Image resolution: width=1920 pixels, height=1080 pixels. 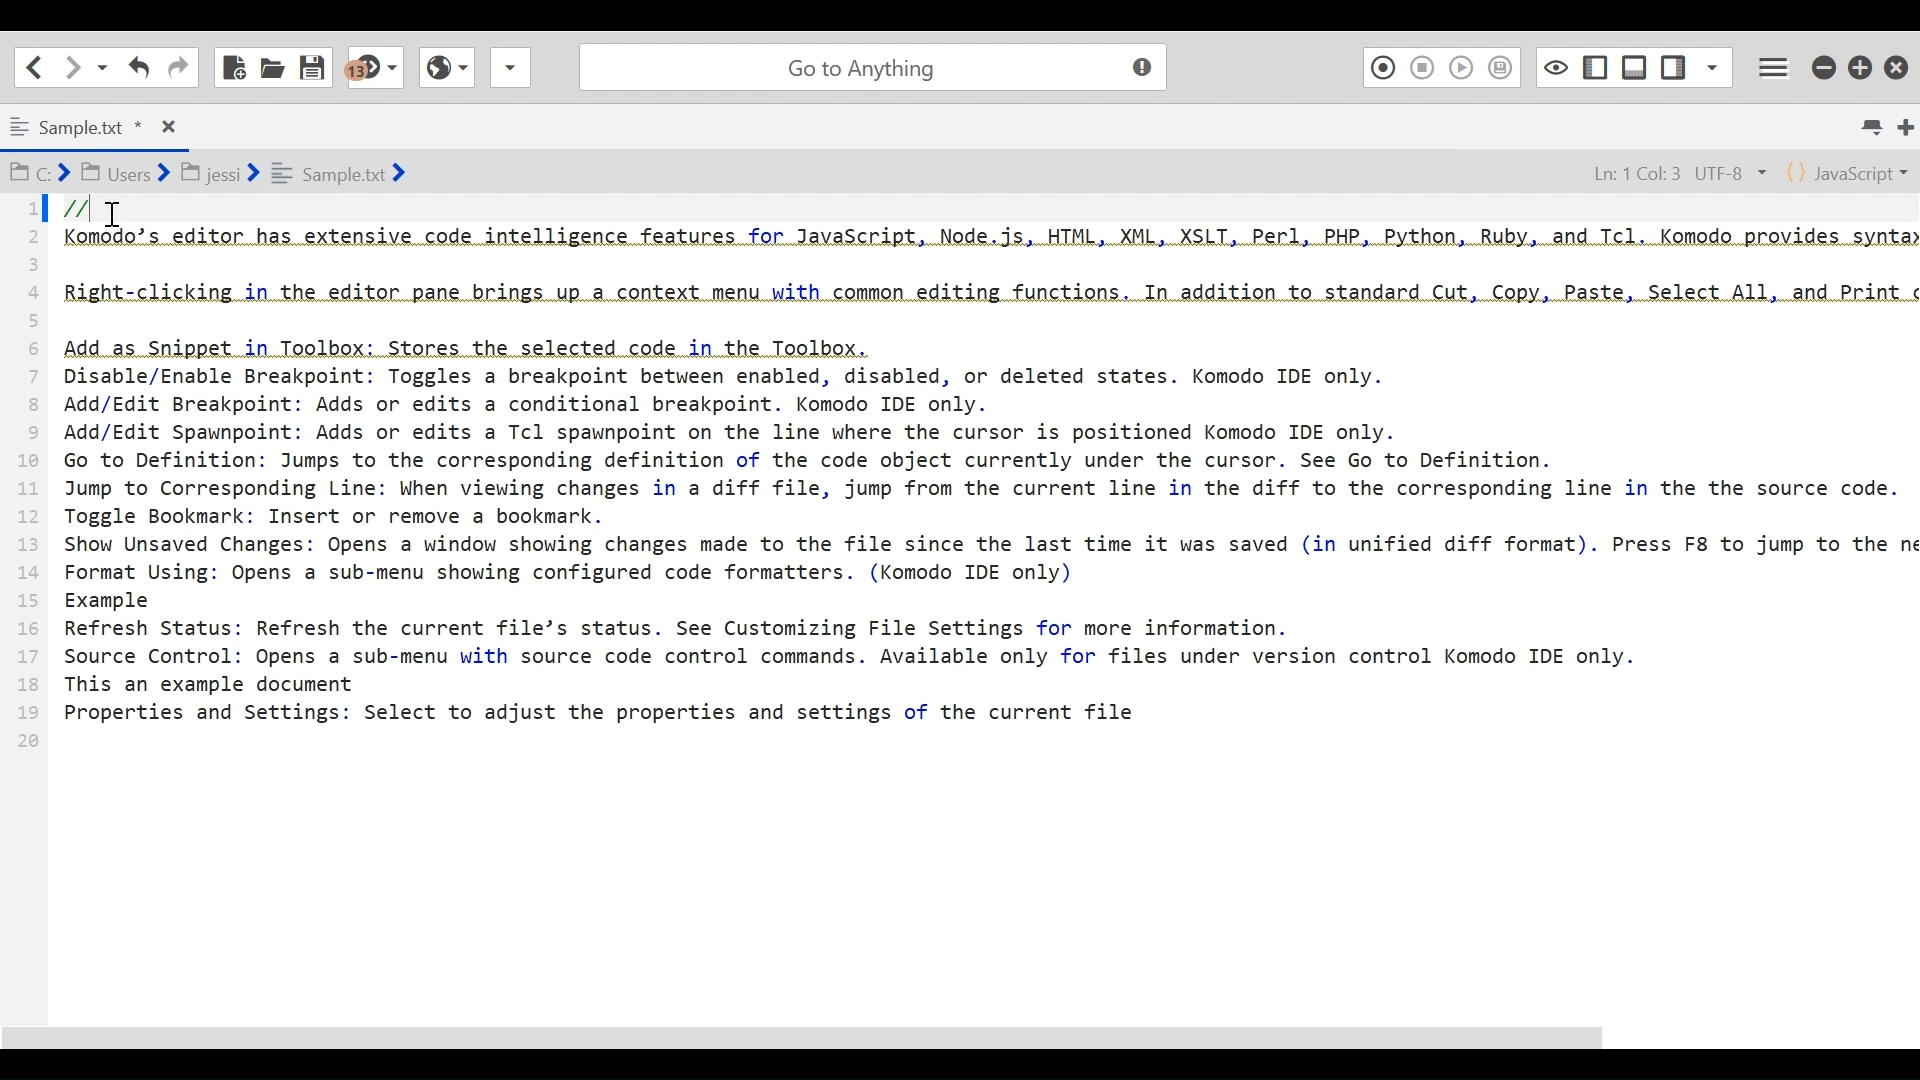 What do you see at coordinates (1594, 65) in the screenshot?
I see `Show/Hide Right Side Panel` at bounding box center [1594, 65].